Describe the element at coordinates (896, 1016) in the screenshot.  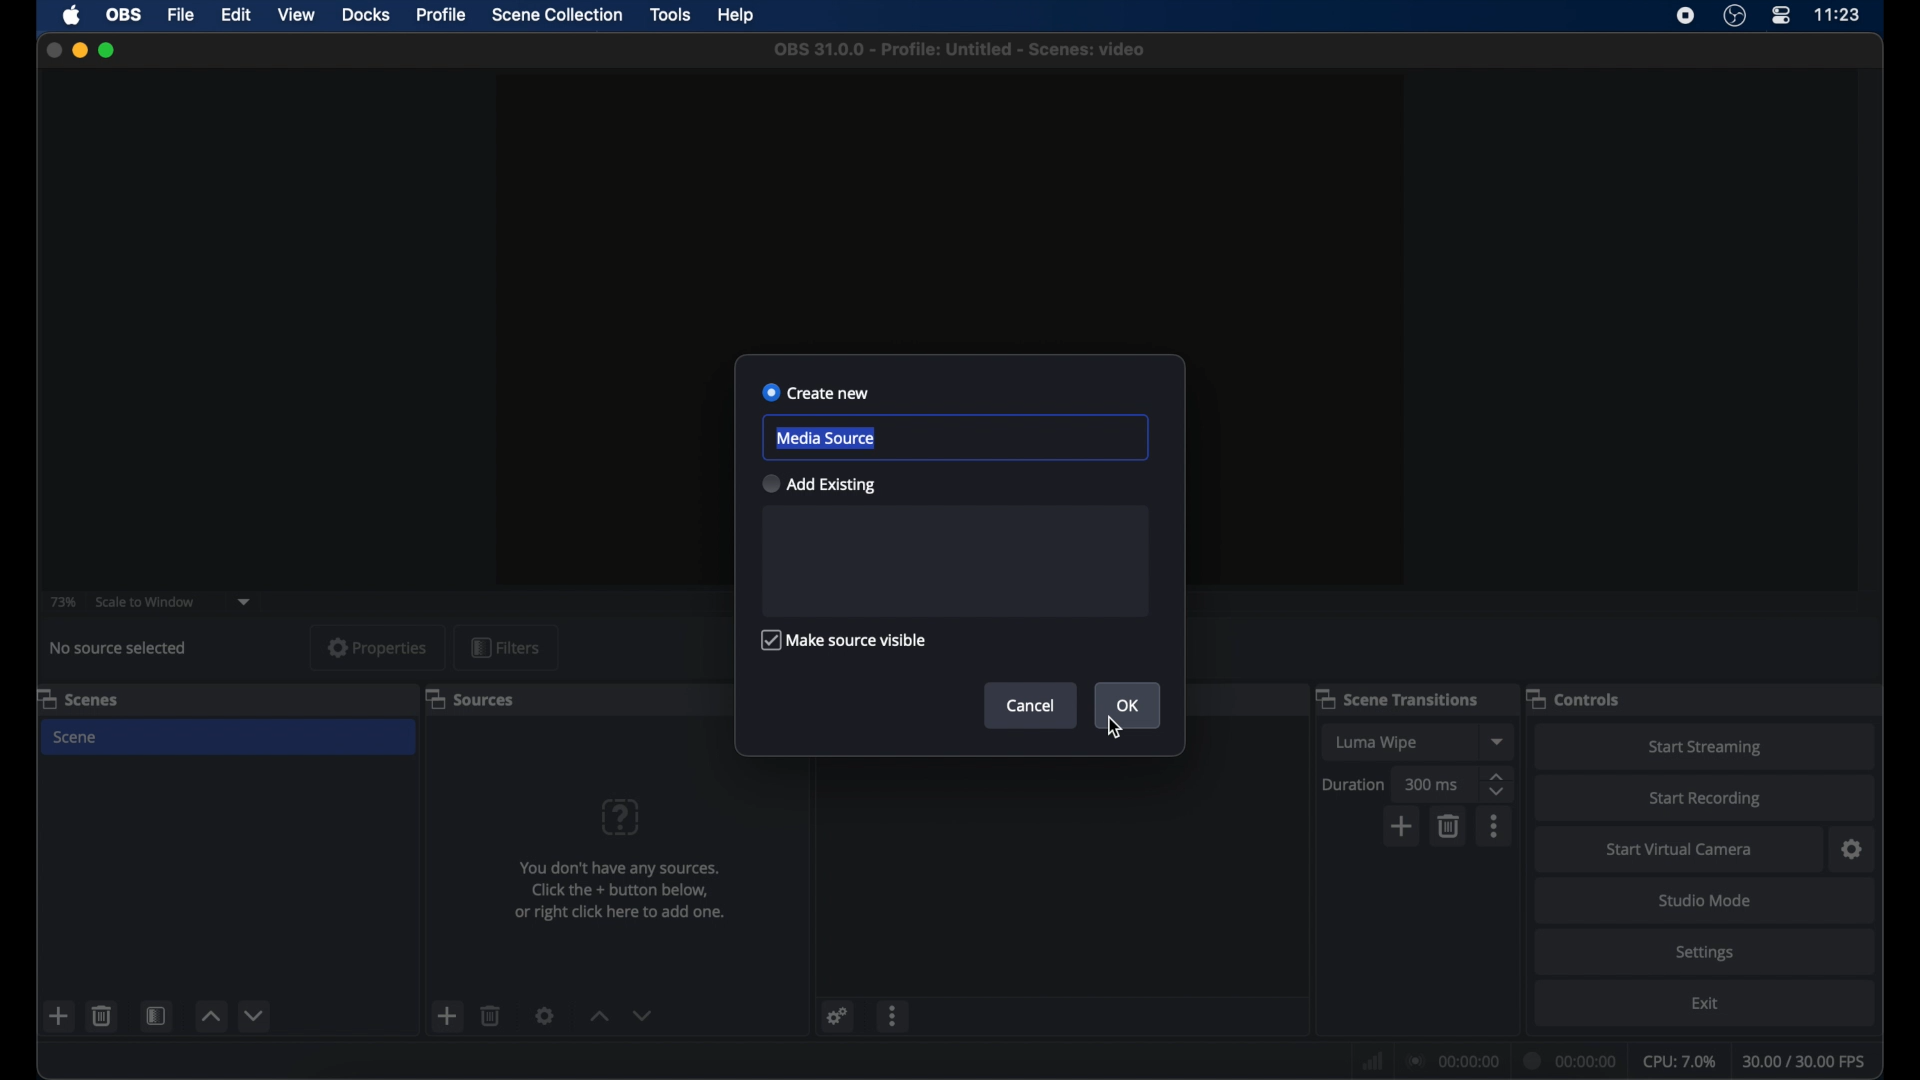
I see `more options` at that location.